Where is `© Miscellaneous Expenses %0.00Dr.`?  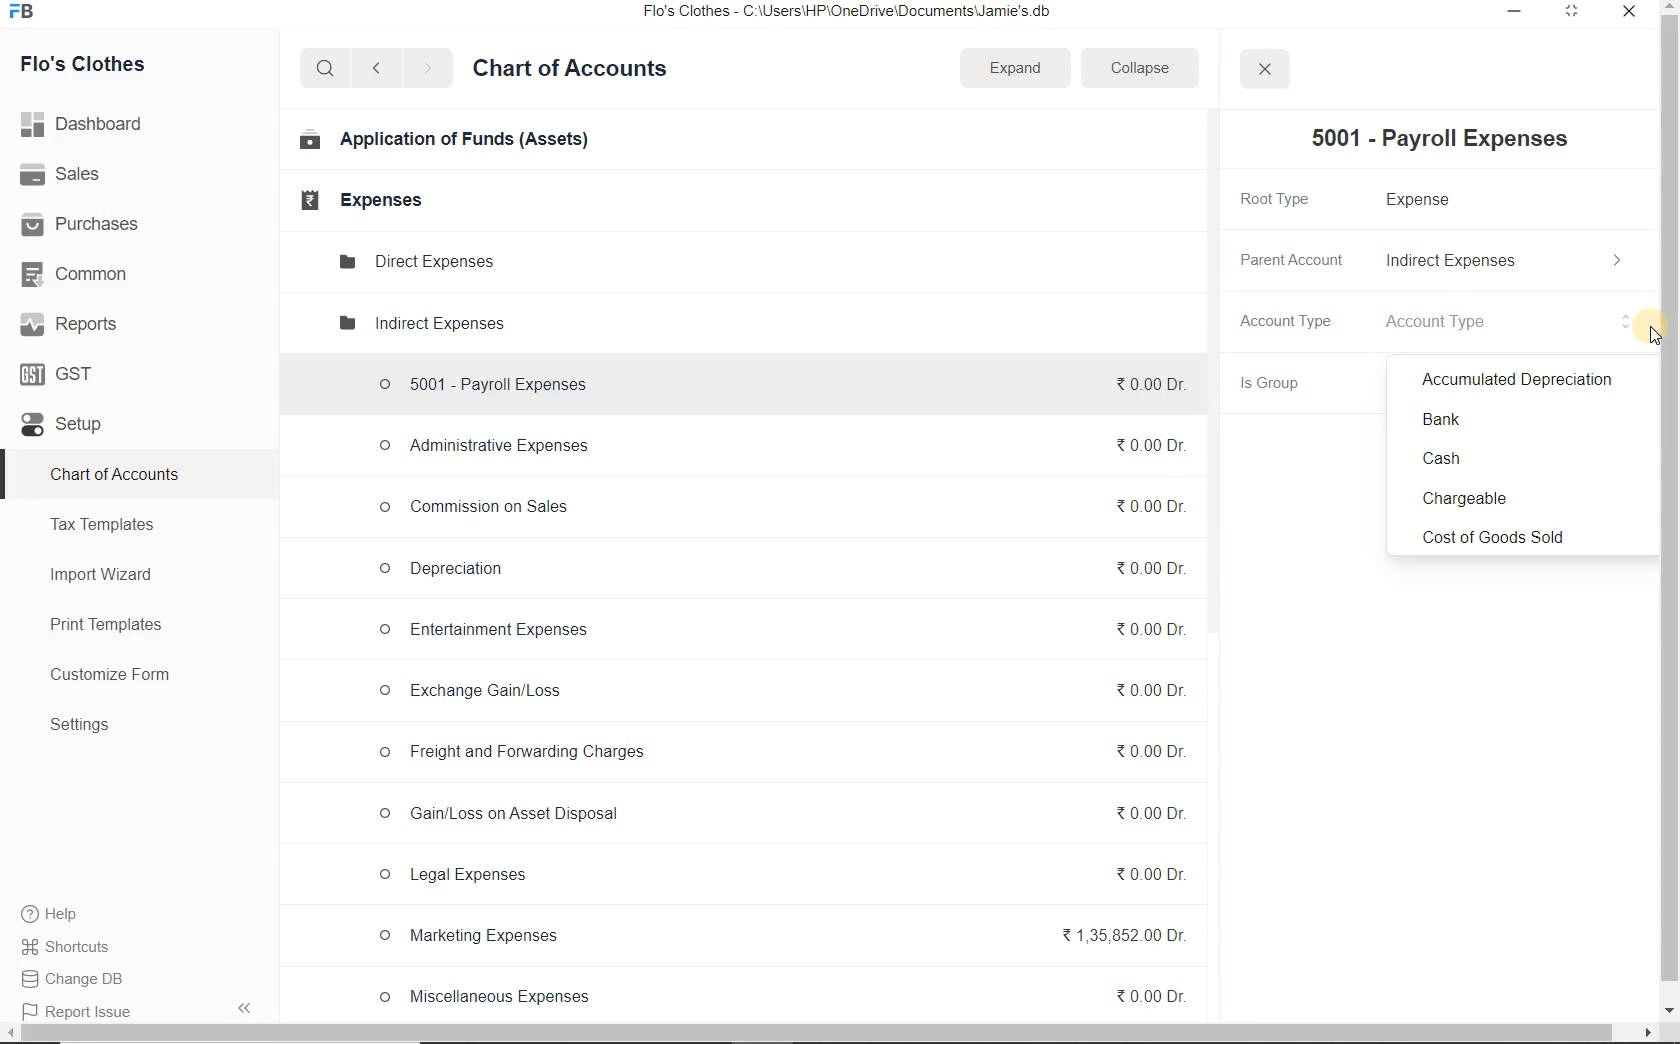 © Miscellaneous Expenses %0.00Dr. is located at coordinates (777, 995).